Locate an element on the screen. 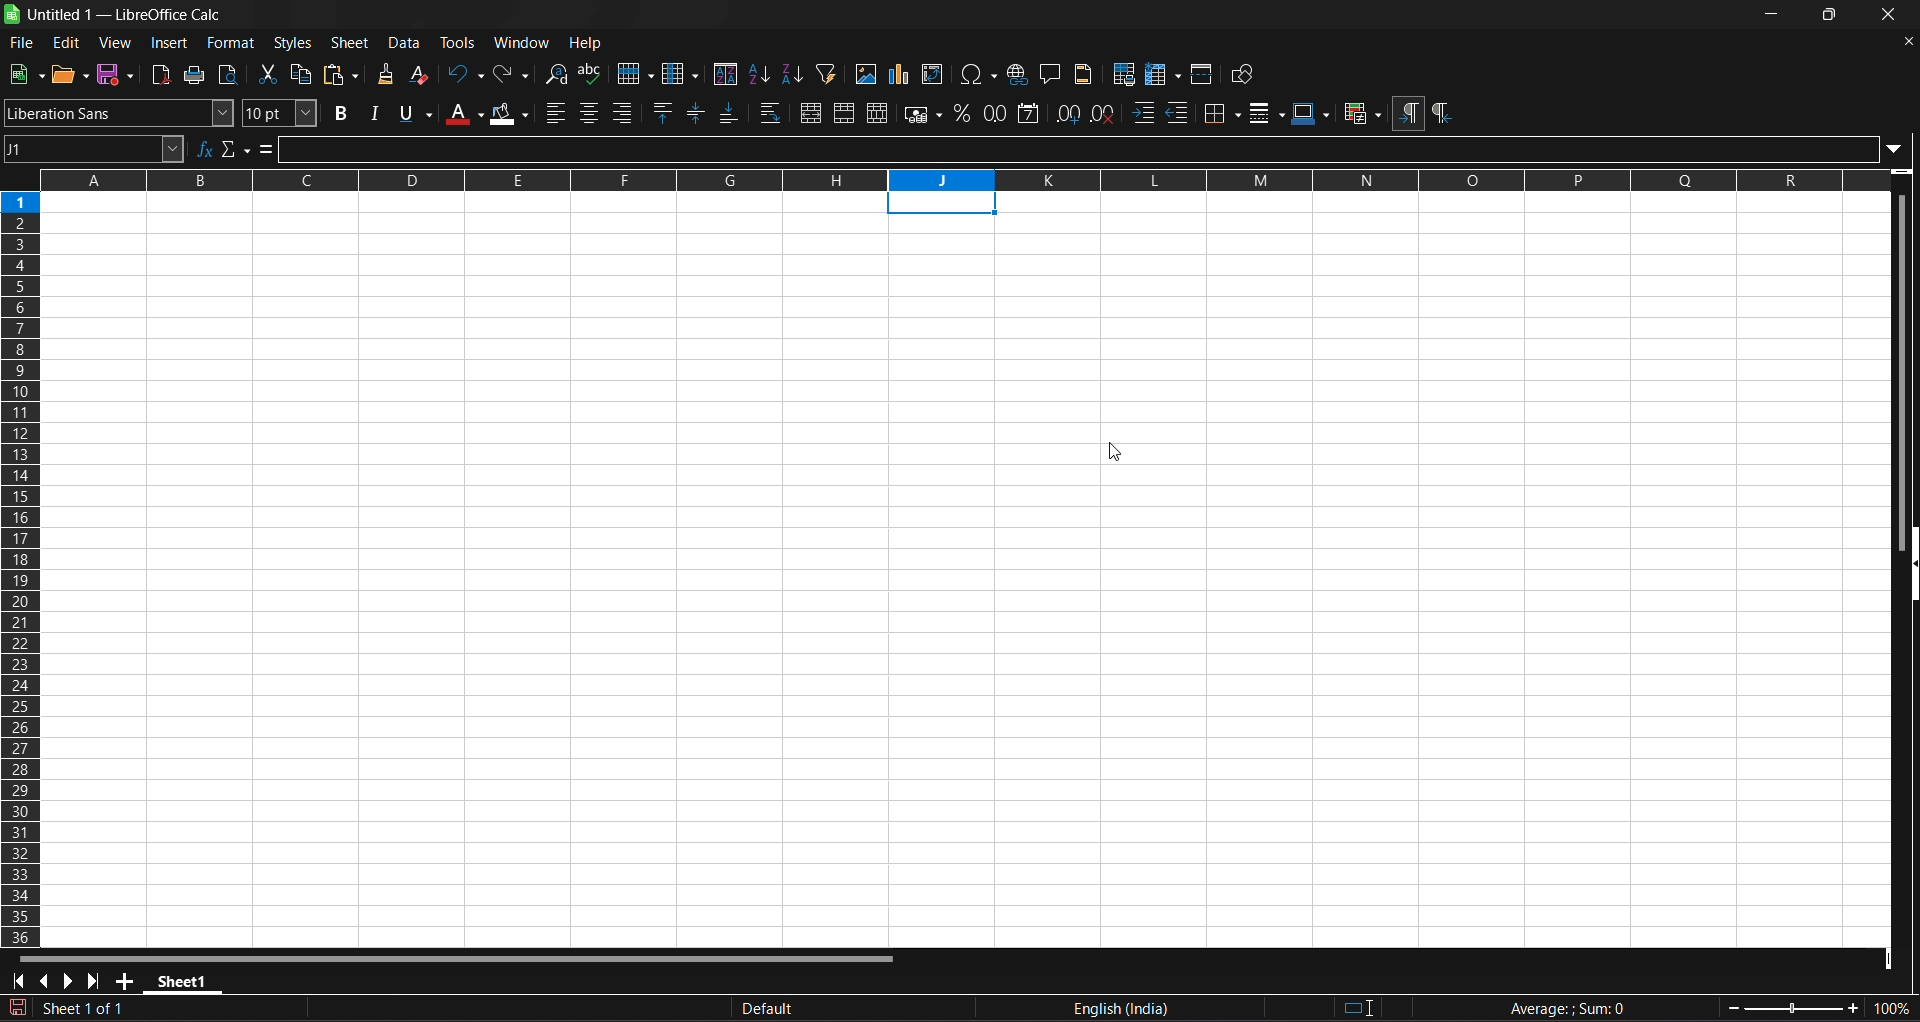 The height and width of the screenshot is (1022, 1920). sort is located at coordinates (724, 73).